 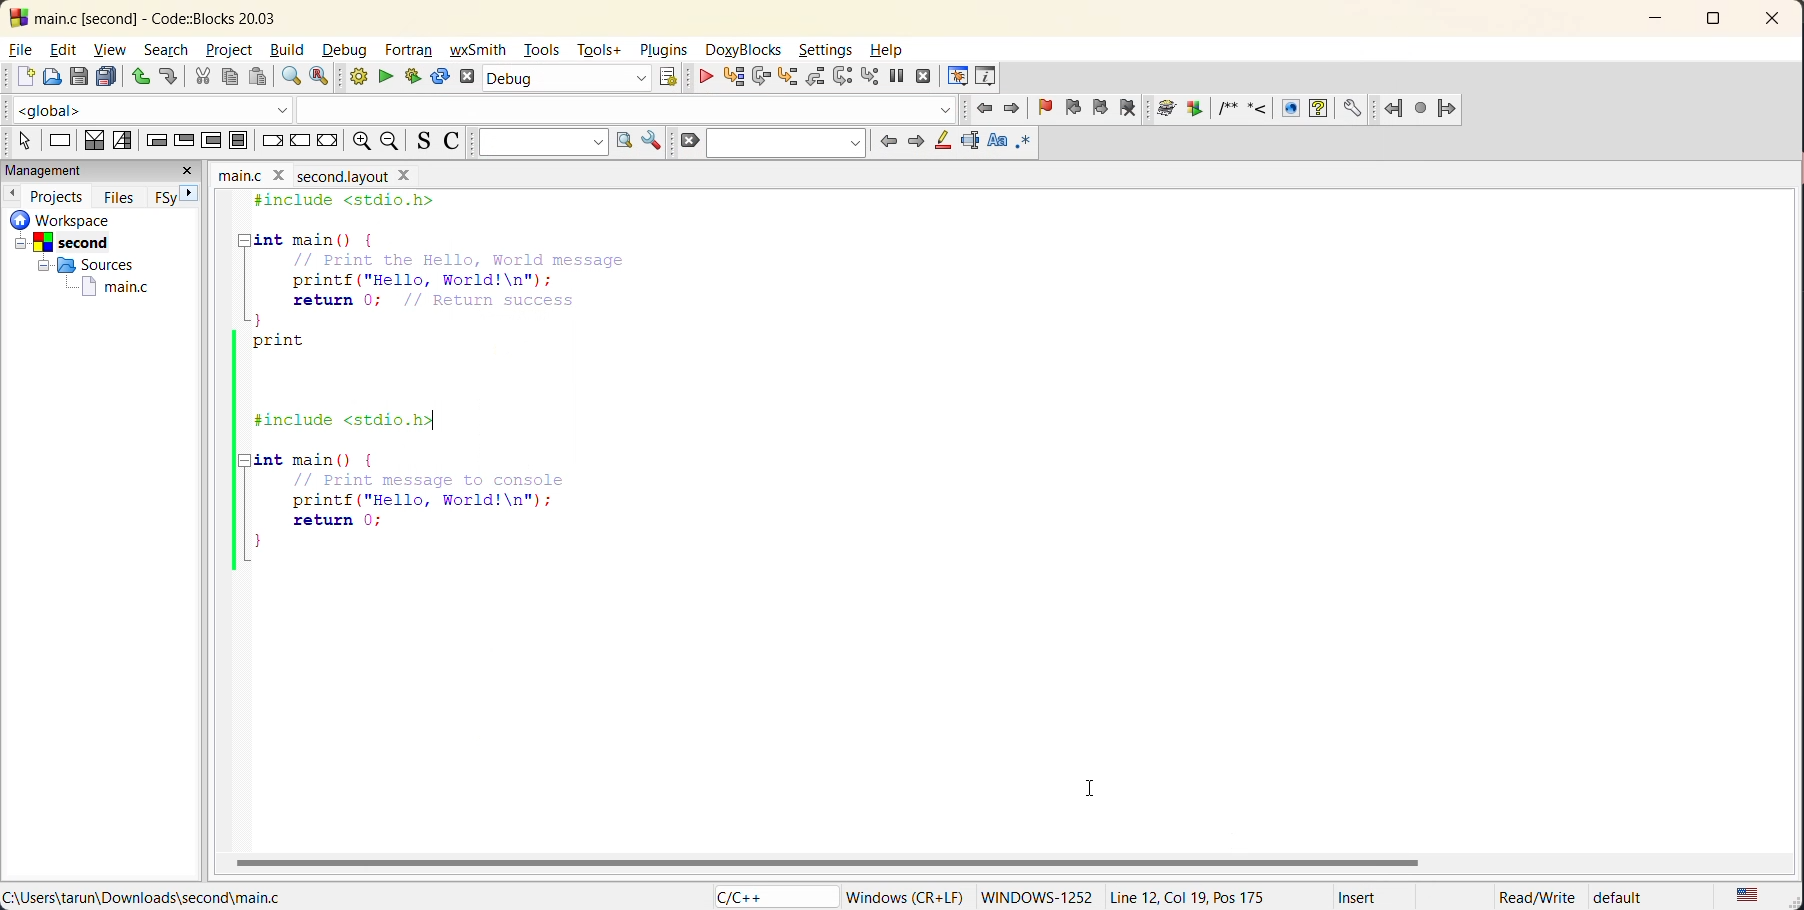 What do you see at coordinates (925, 78) in the screenshot?
I see `stop debugger` at bounding box center [925, 78].